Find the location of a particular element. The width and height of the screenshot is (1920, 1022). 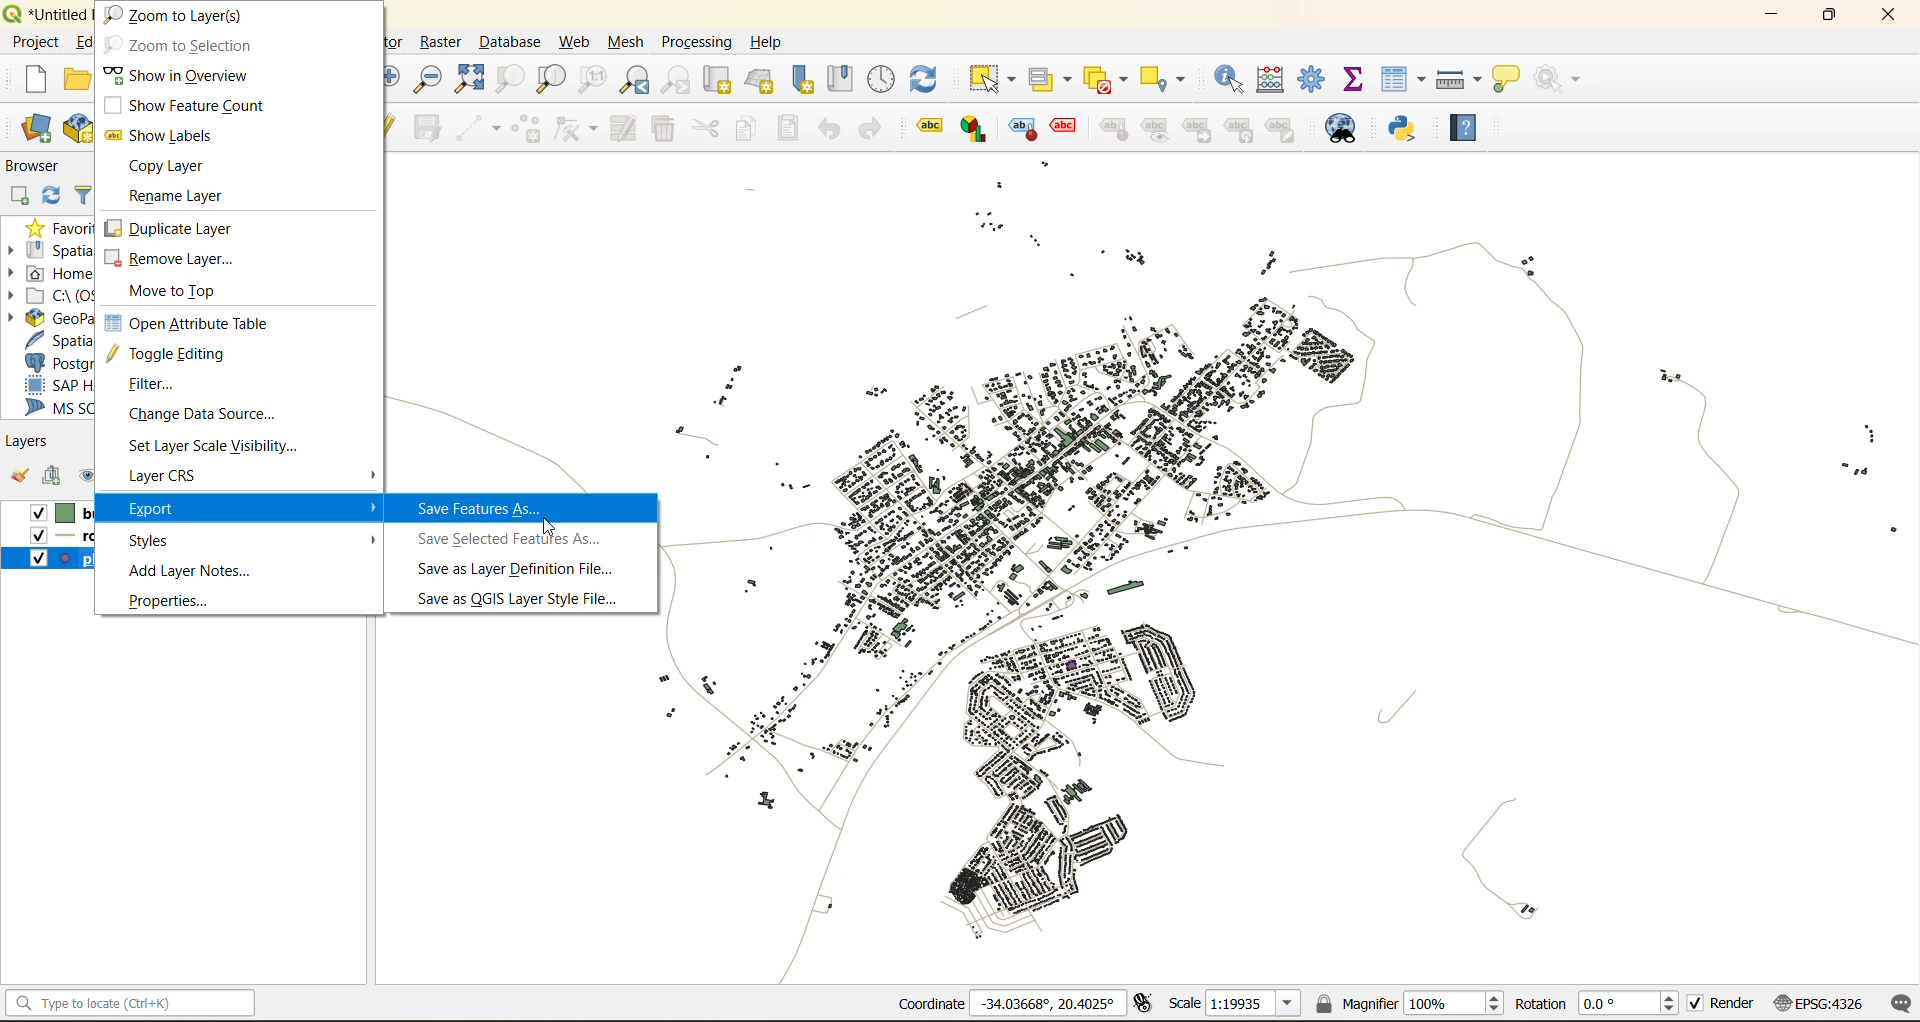

zoom last is located at coordinates (631, 79).